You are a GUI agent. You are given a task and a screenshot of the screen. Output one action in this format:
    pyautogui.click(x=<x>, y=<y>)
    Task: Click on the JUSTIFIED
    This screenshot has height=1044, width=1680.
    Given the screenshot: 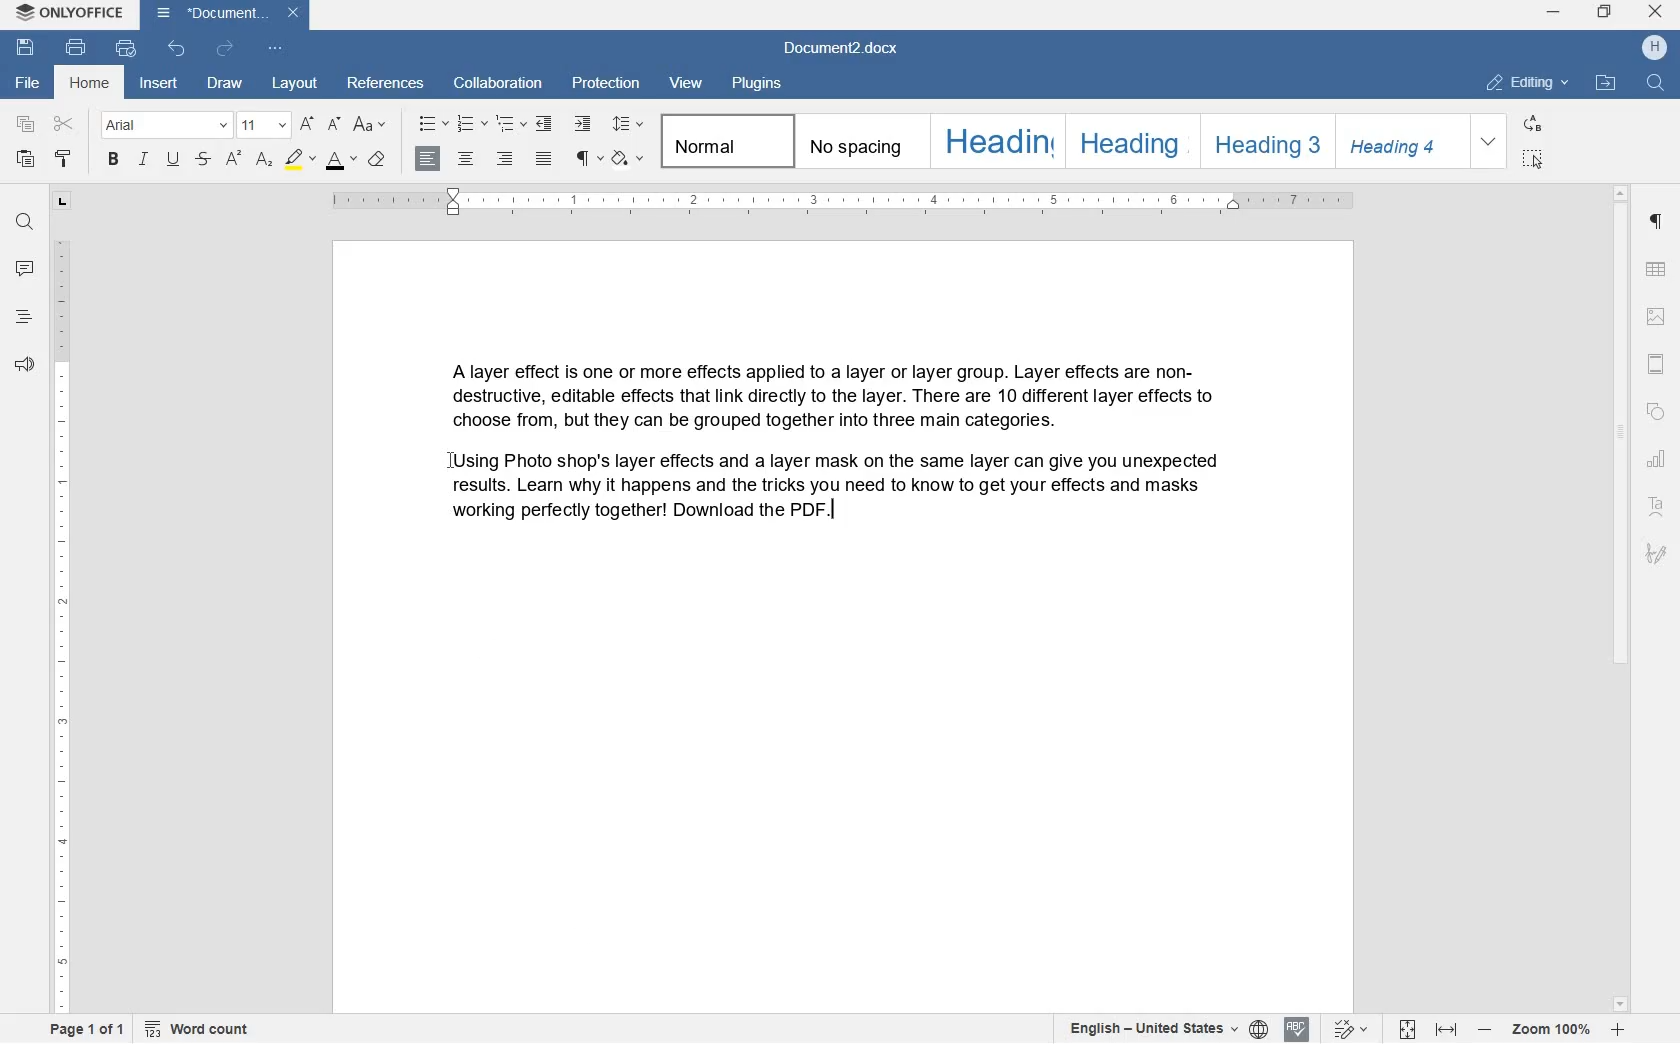 What is the action you would take?
    pyautogui.click(x=543, y=160)
    